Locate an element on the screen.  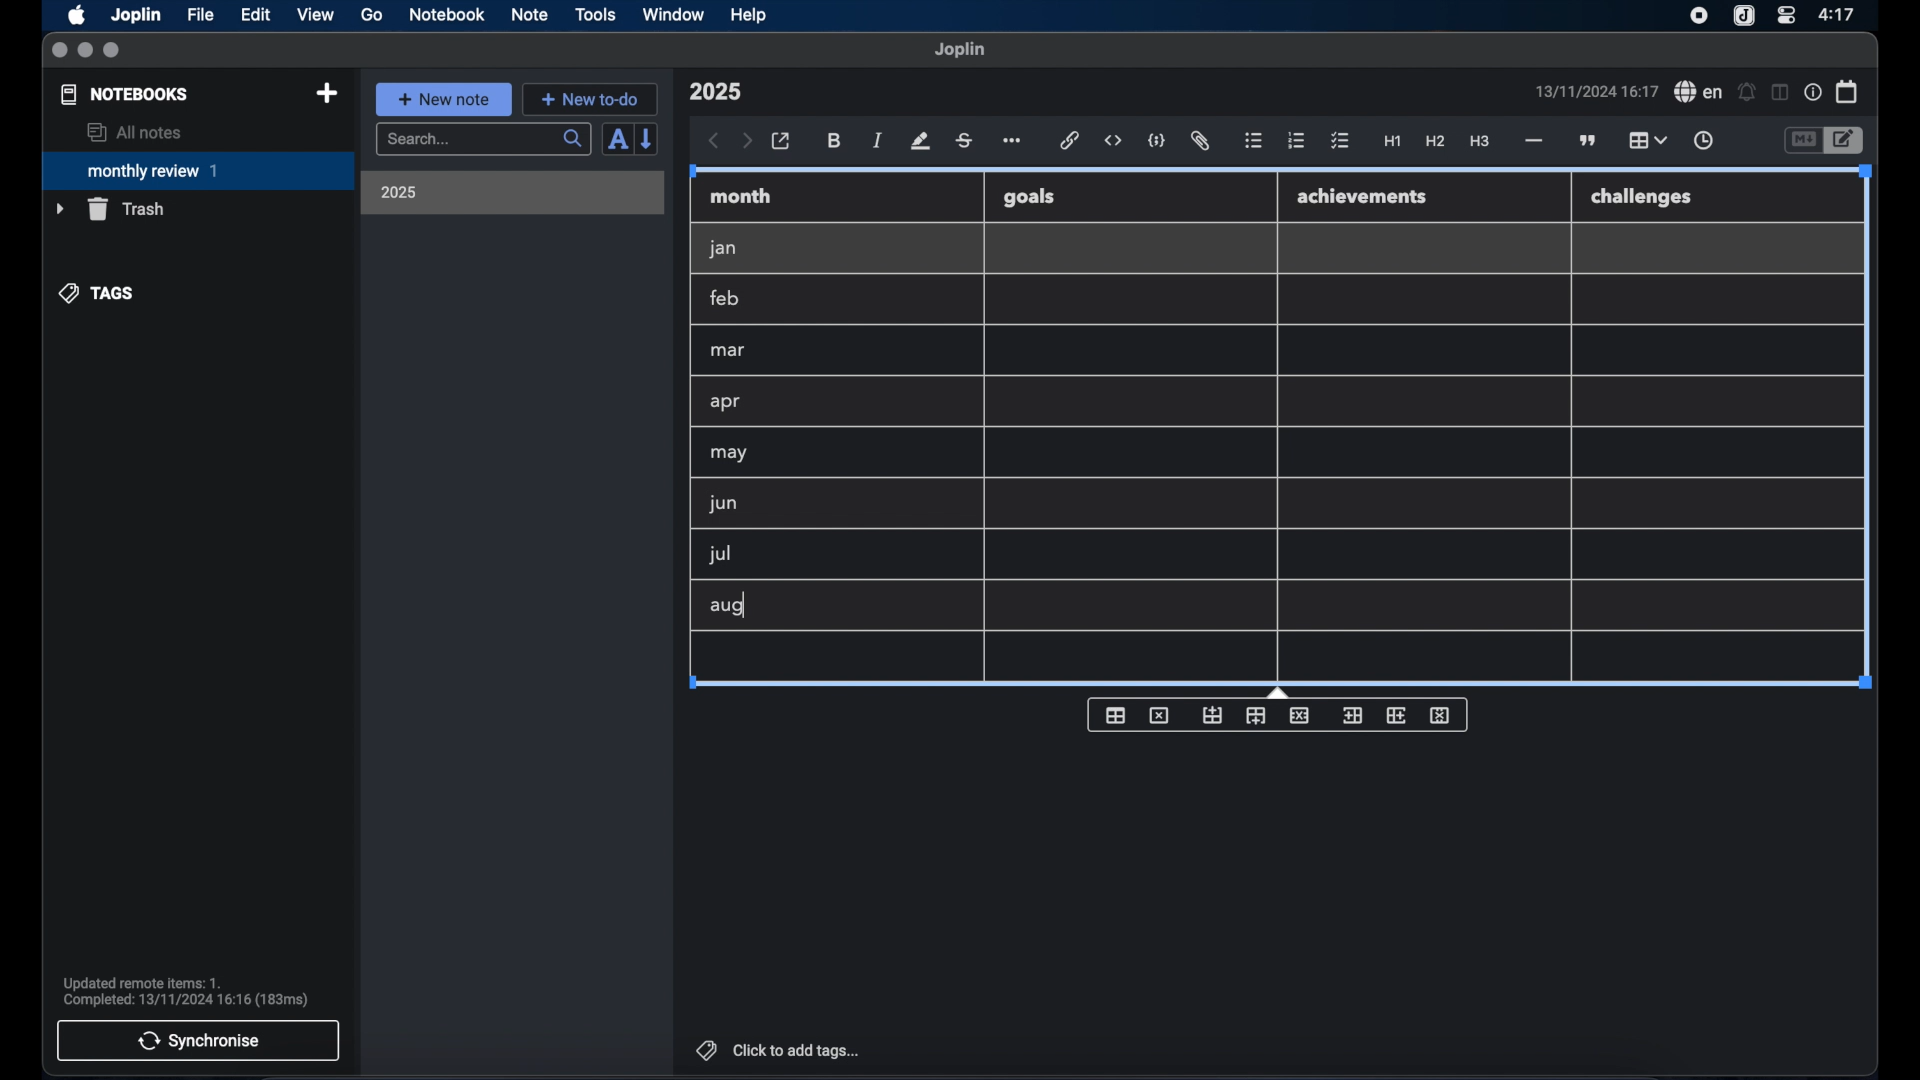
heading 1 is located at coordinates (1393, 142).